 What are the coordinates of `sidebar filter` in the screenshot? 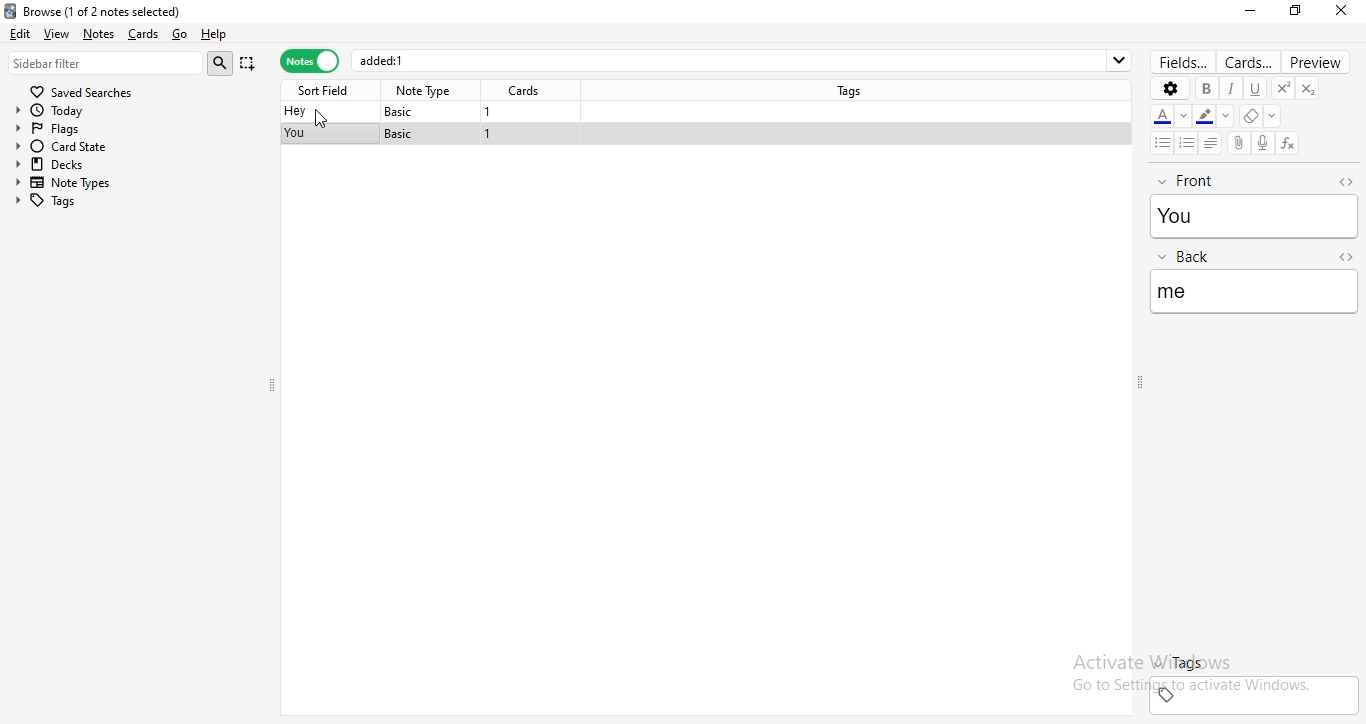 It's located at (106, 62).